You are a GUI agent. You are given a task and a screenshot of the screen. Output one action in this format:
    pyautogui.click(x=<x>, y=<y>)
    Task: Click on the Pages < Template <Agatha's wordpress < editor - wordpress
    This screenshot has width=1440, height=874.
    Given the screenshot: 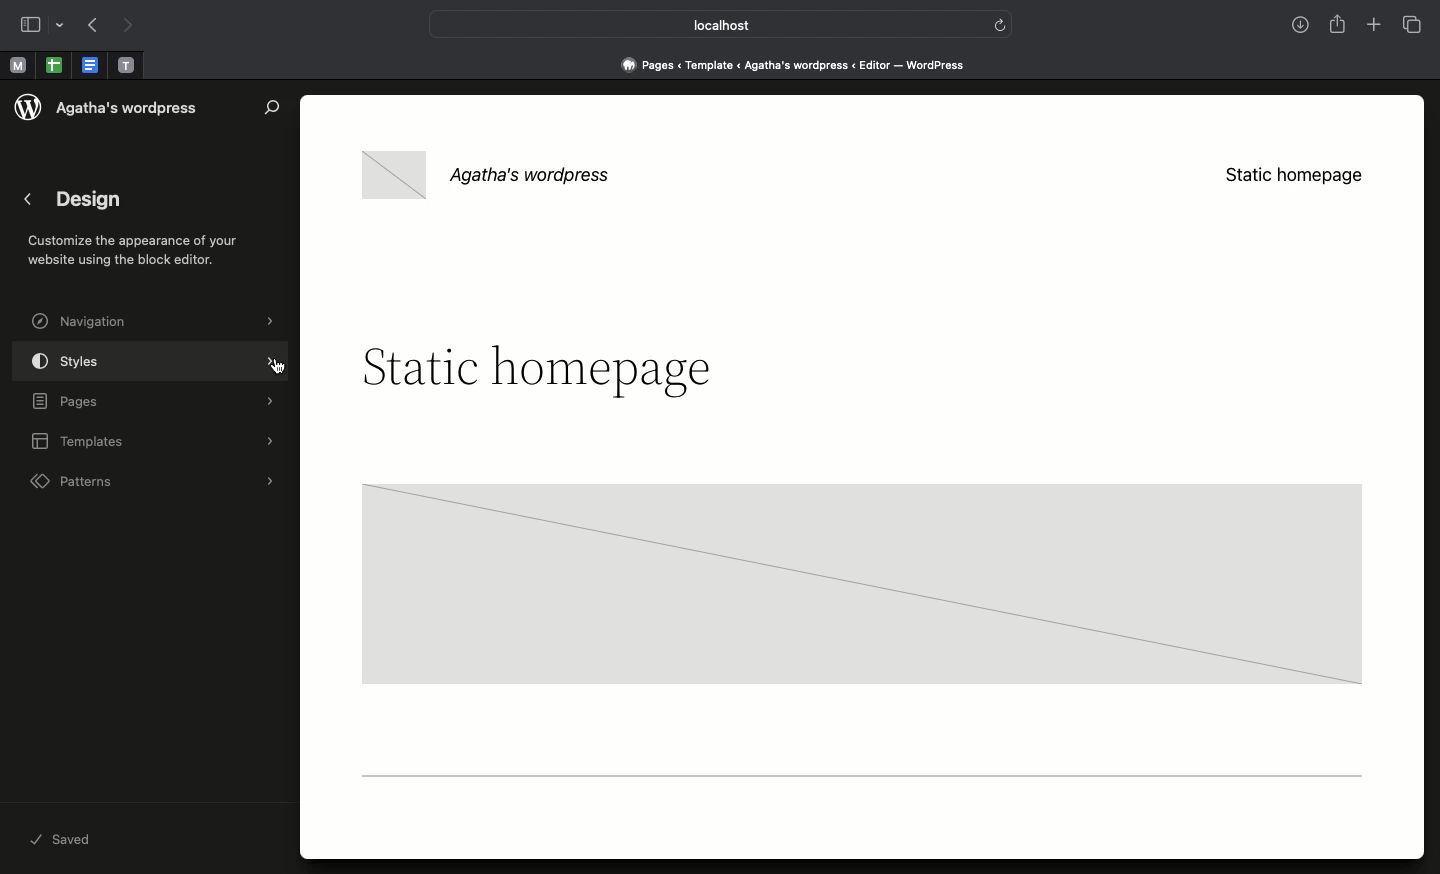 What is the action you would take?
    pyautogui.click(x=800, y=64)
    